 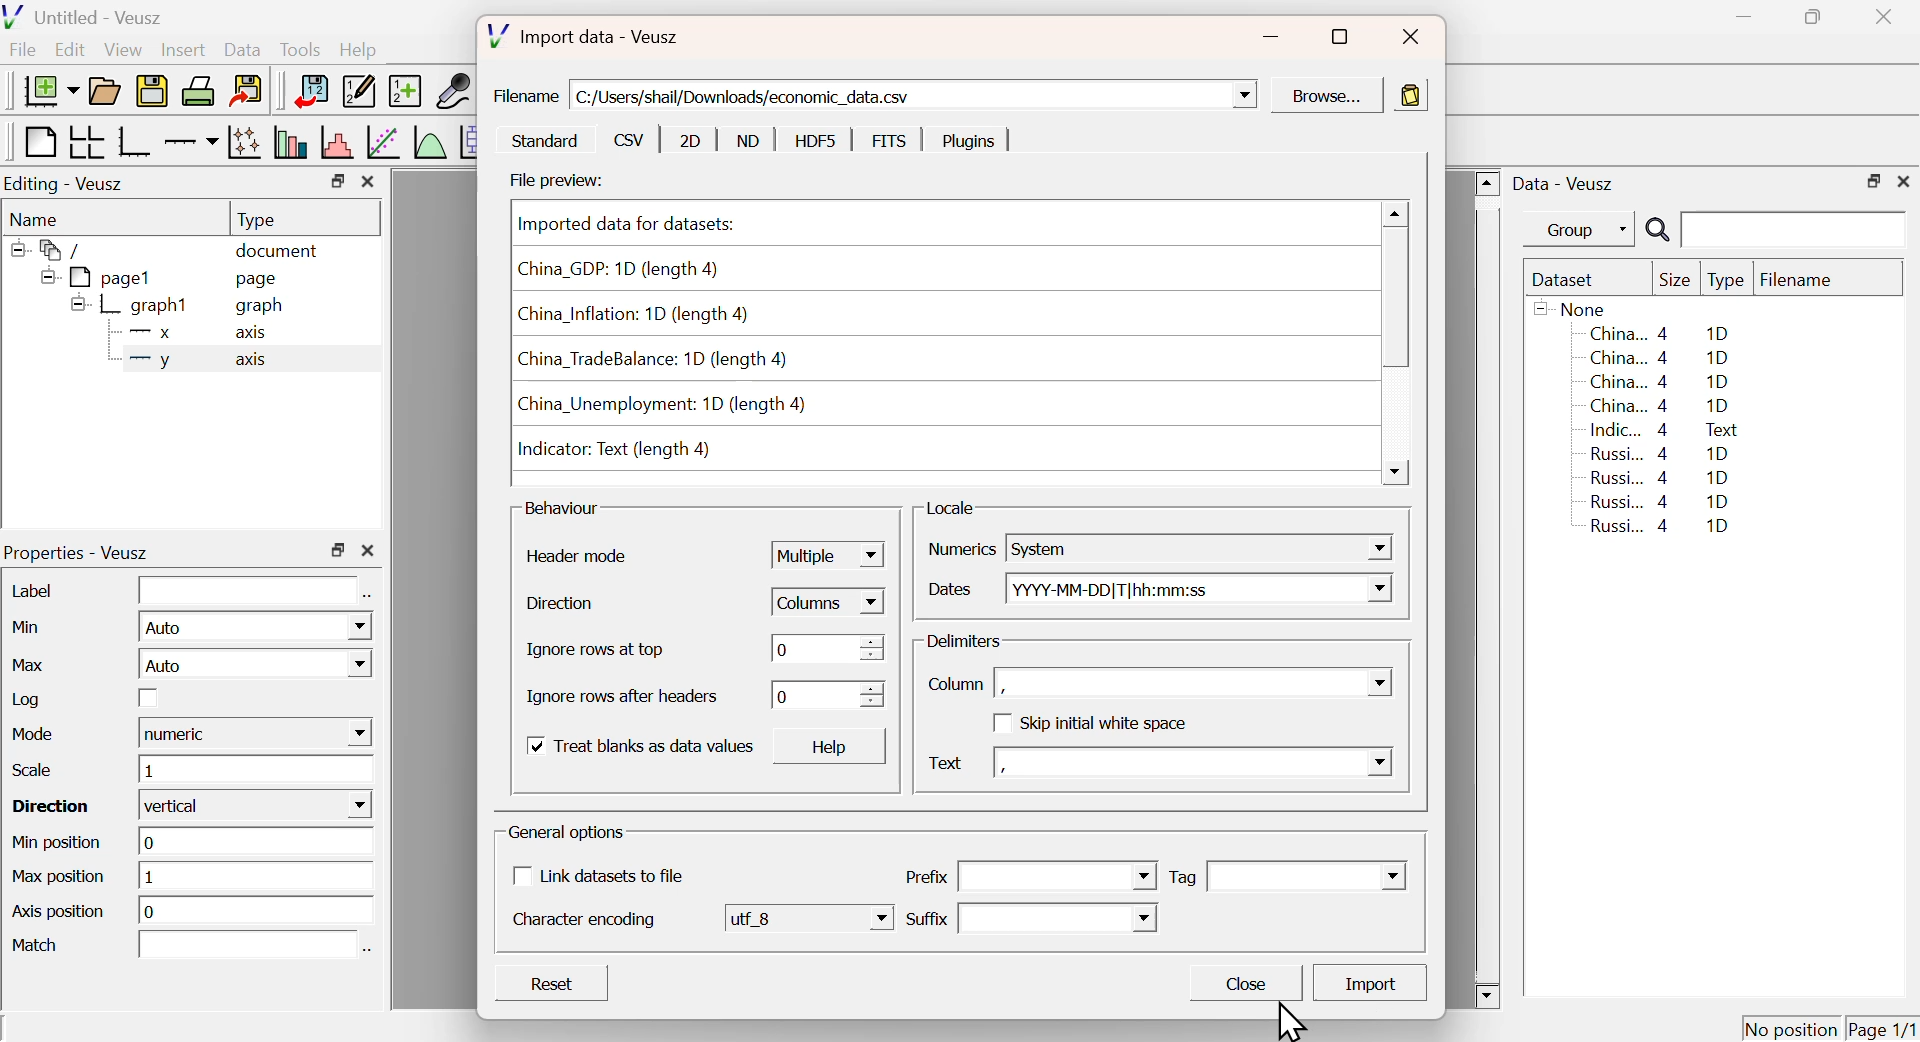 I want to click on ND, so click(x=749, y=141).